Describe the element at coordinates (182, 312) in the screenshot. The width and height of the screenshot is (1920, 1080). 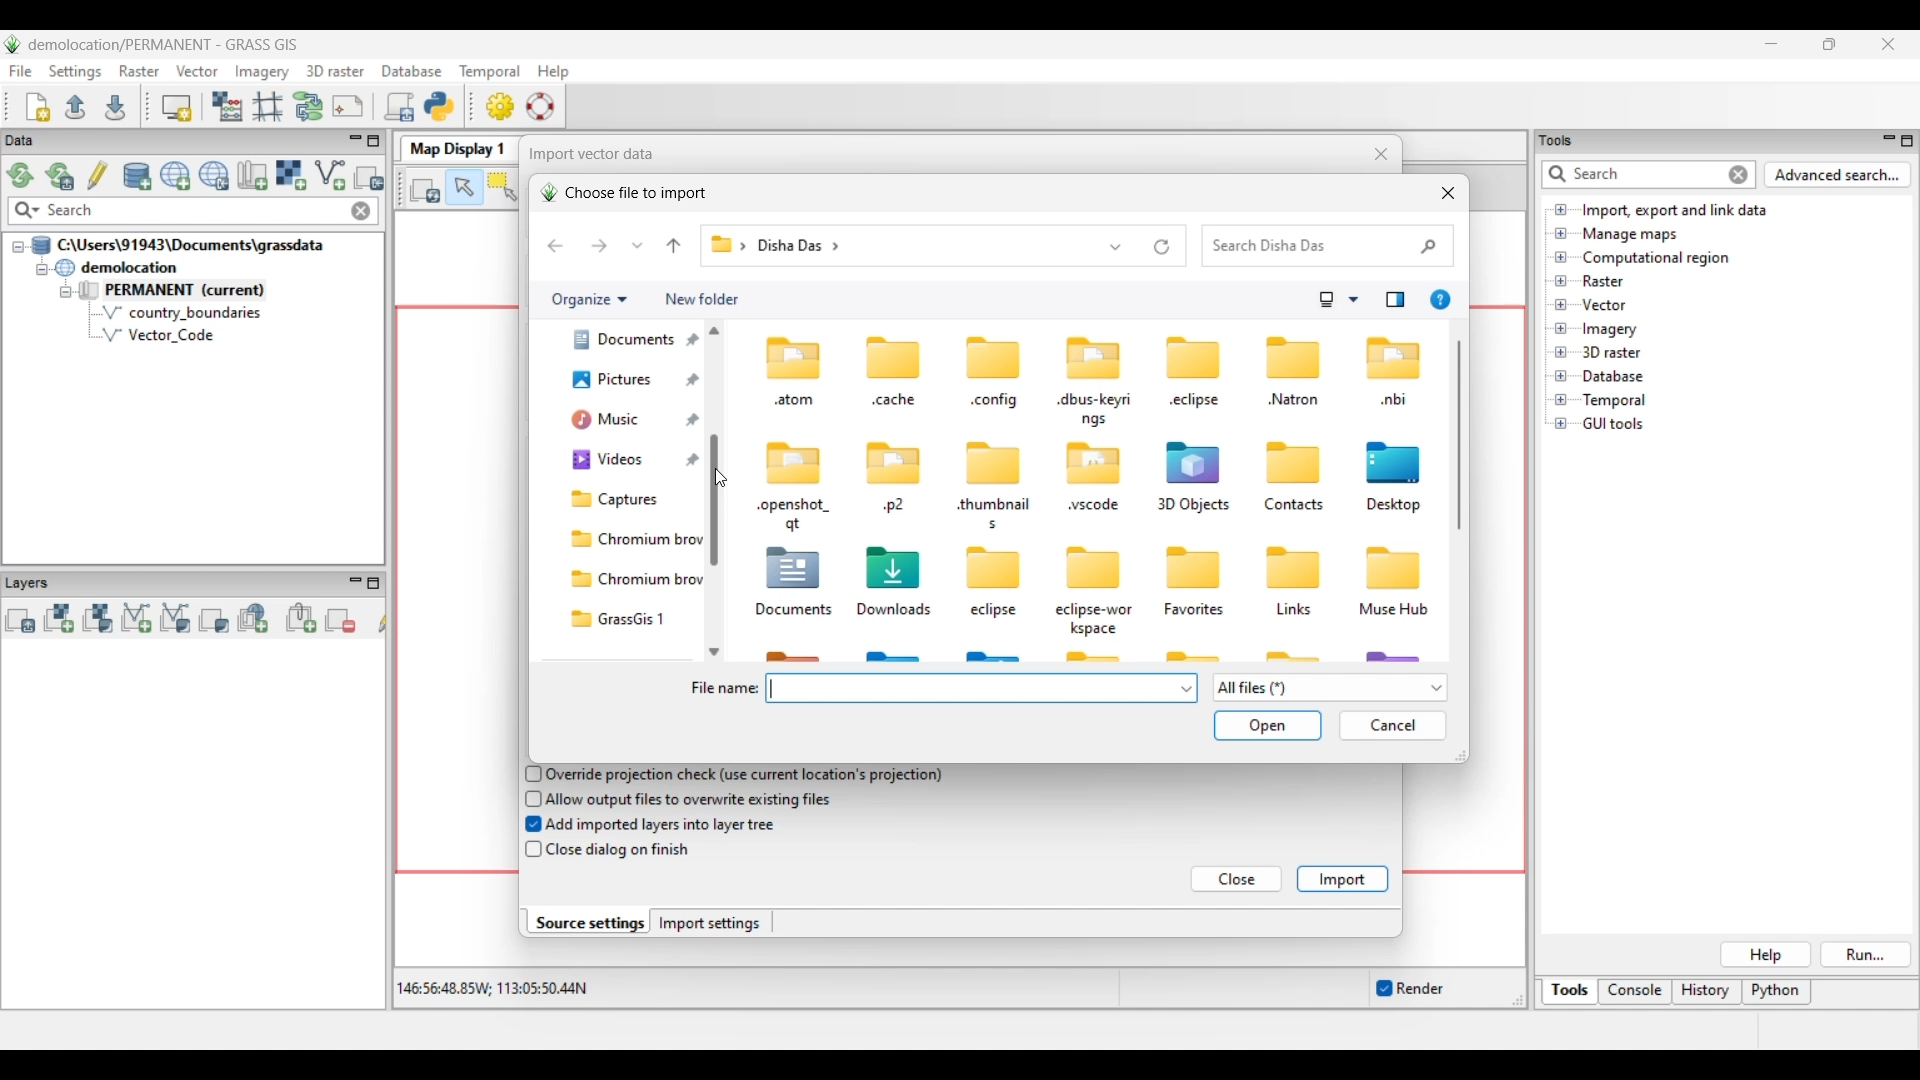
I see `country_boundaries` at that location.